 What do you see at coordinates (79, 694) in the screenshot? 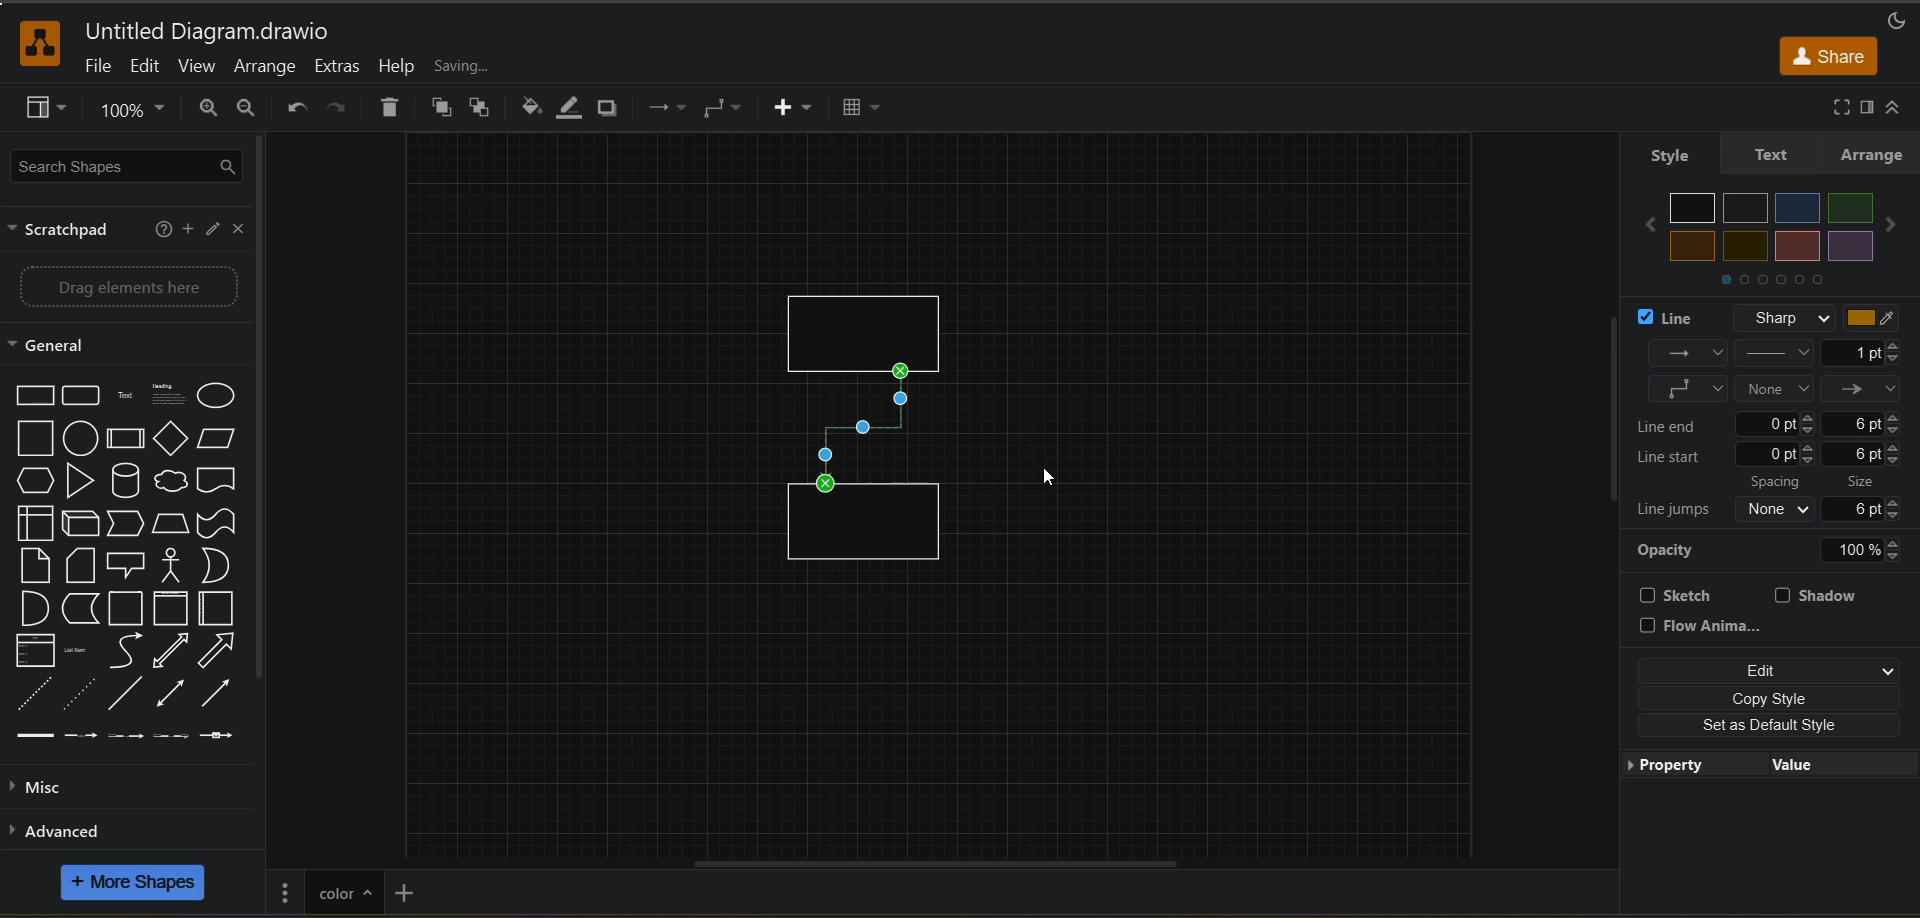
I see `Dotted line` at bounding box center [79, 694].